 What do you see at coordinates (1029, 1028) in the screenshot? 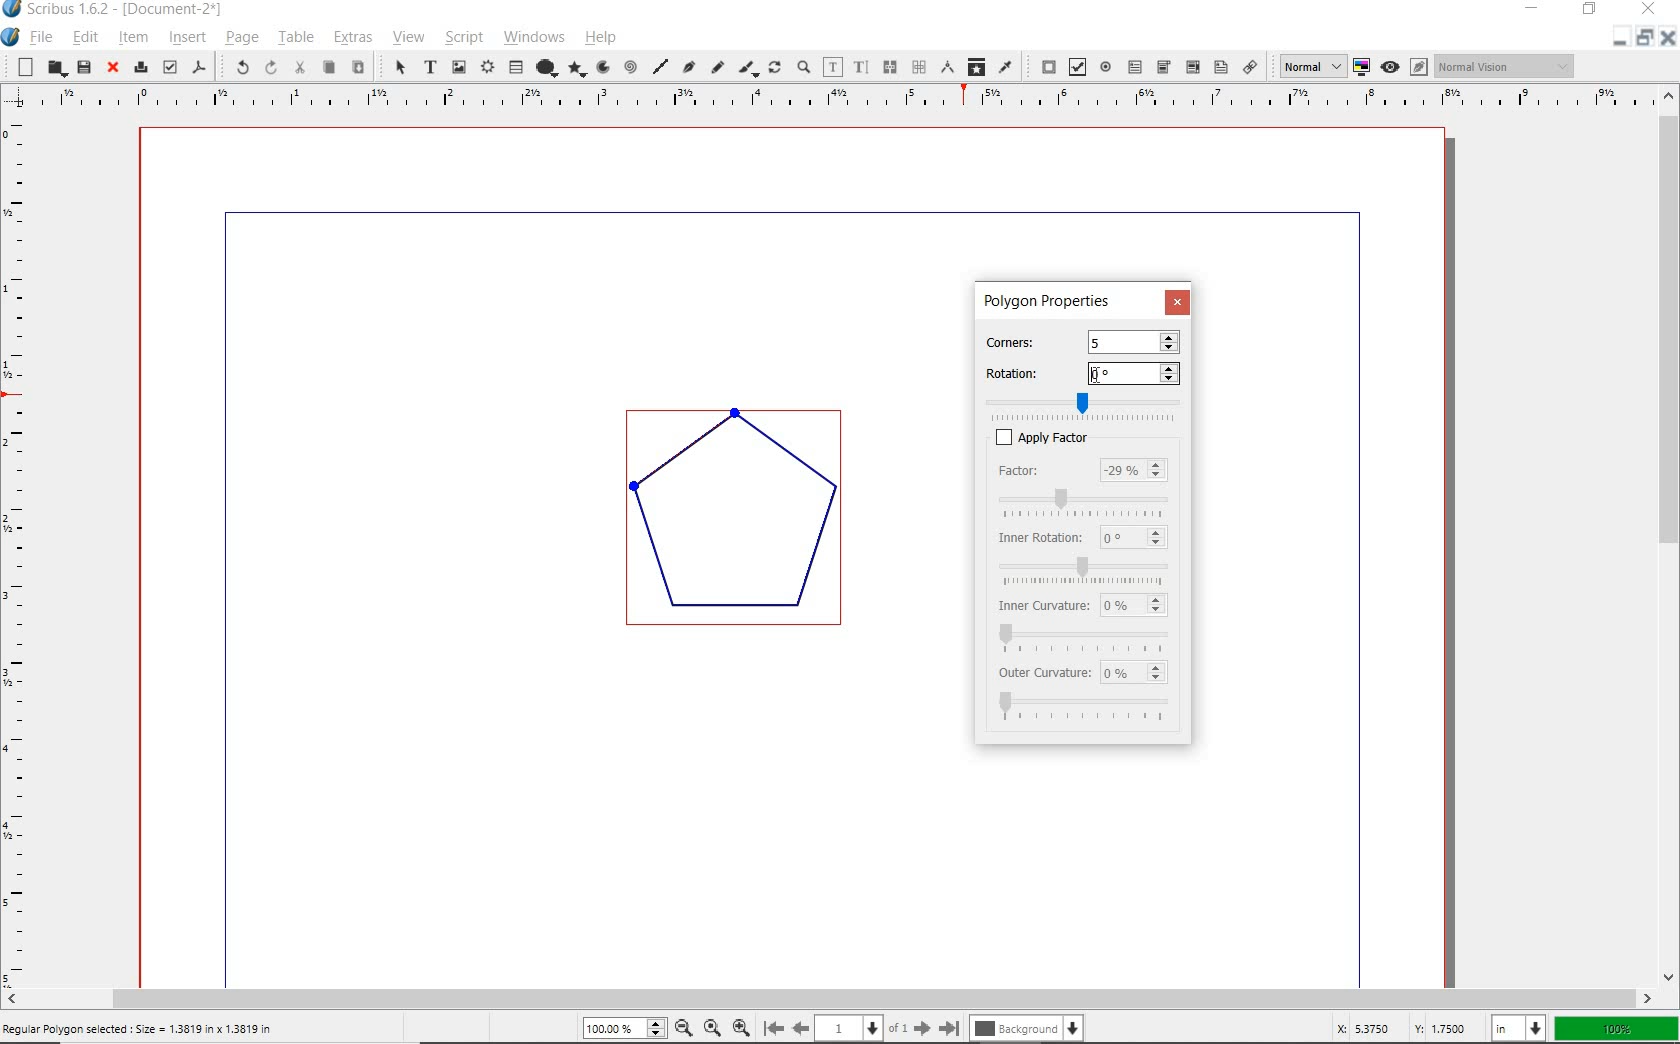
I see `Background` at bounding box center [1029, 1028].